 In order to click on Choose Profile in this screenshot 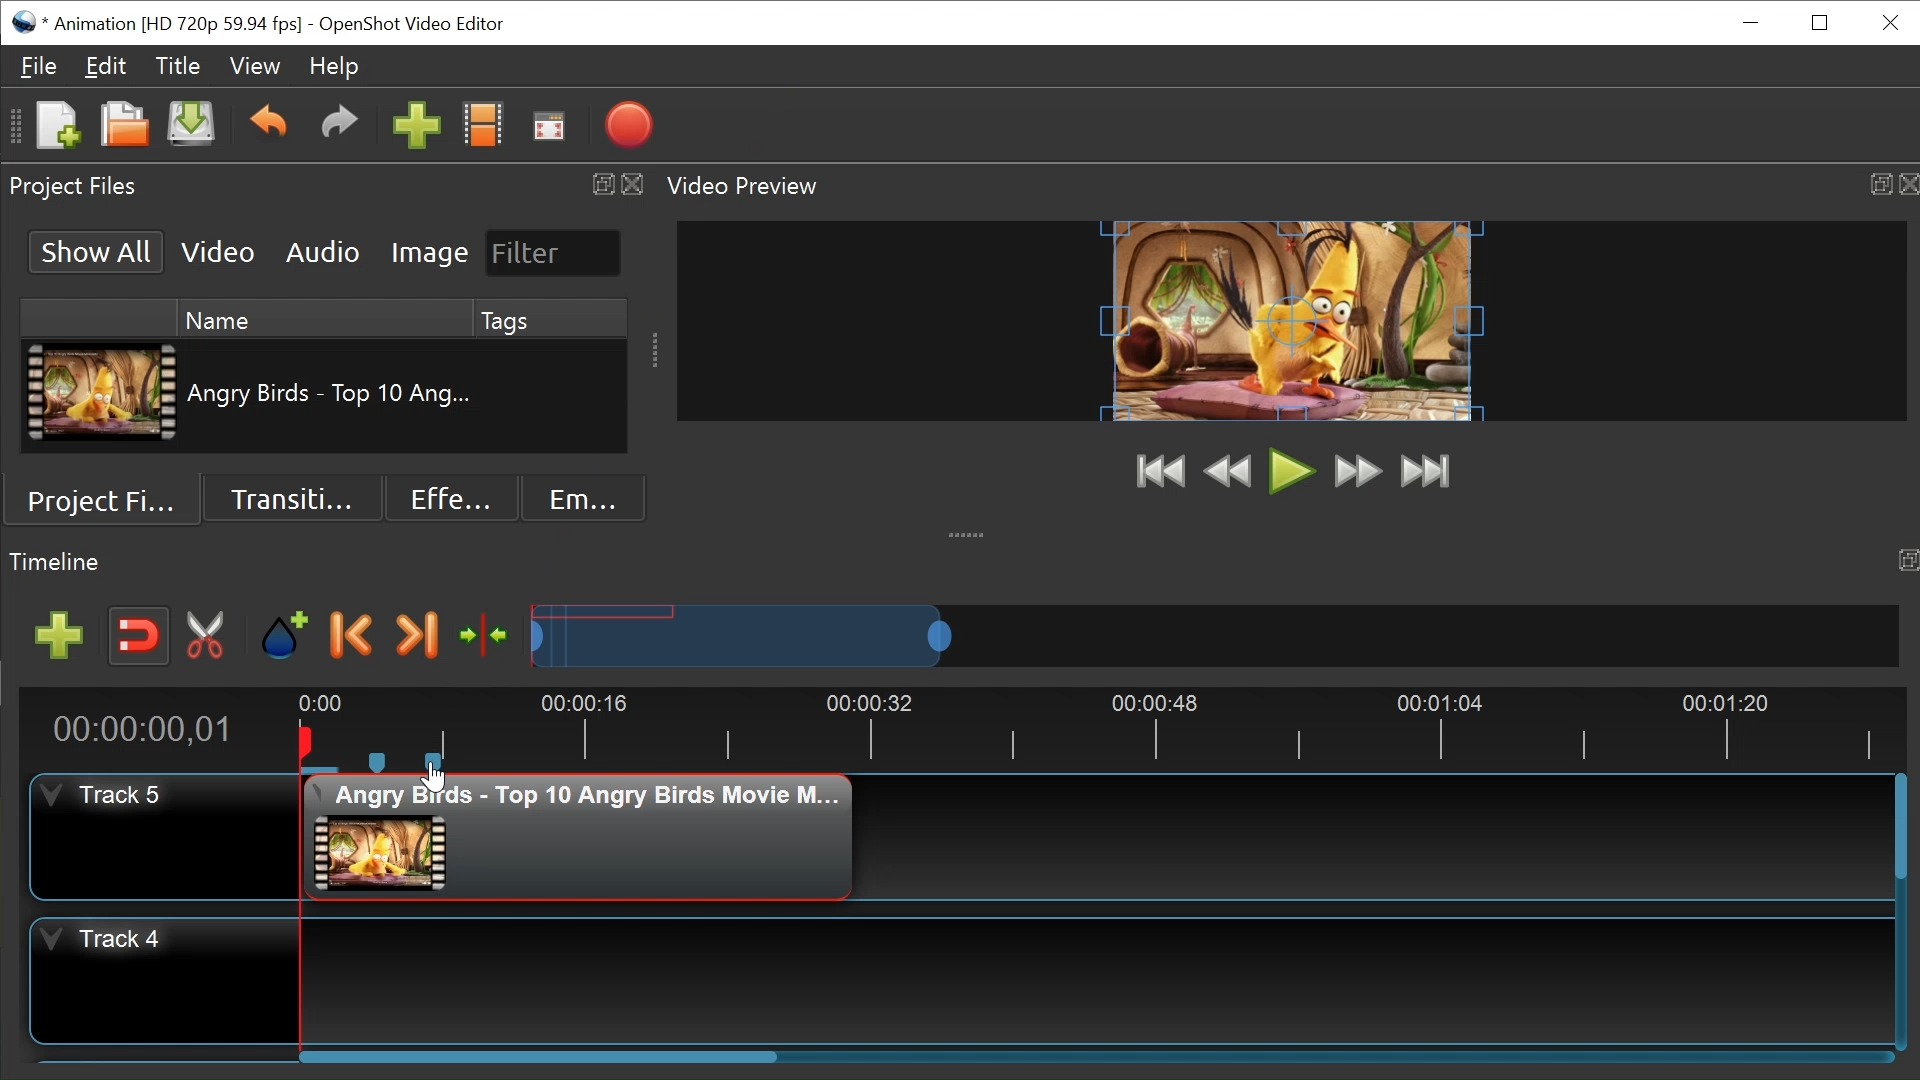, I will do `click(482, 129)`.